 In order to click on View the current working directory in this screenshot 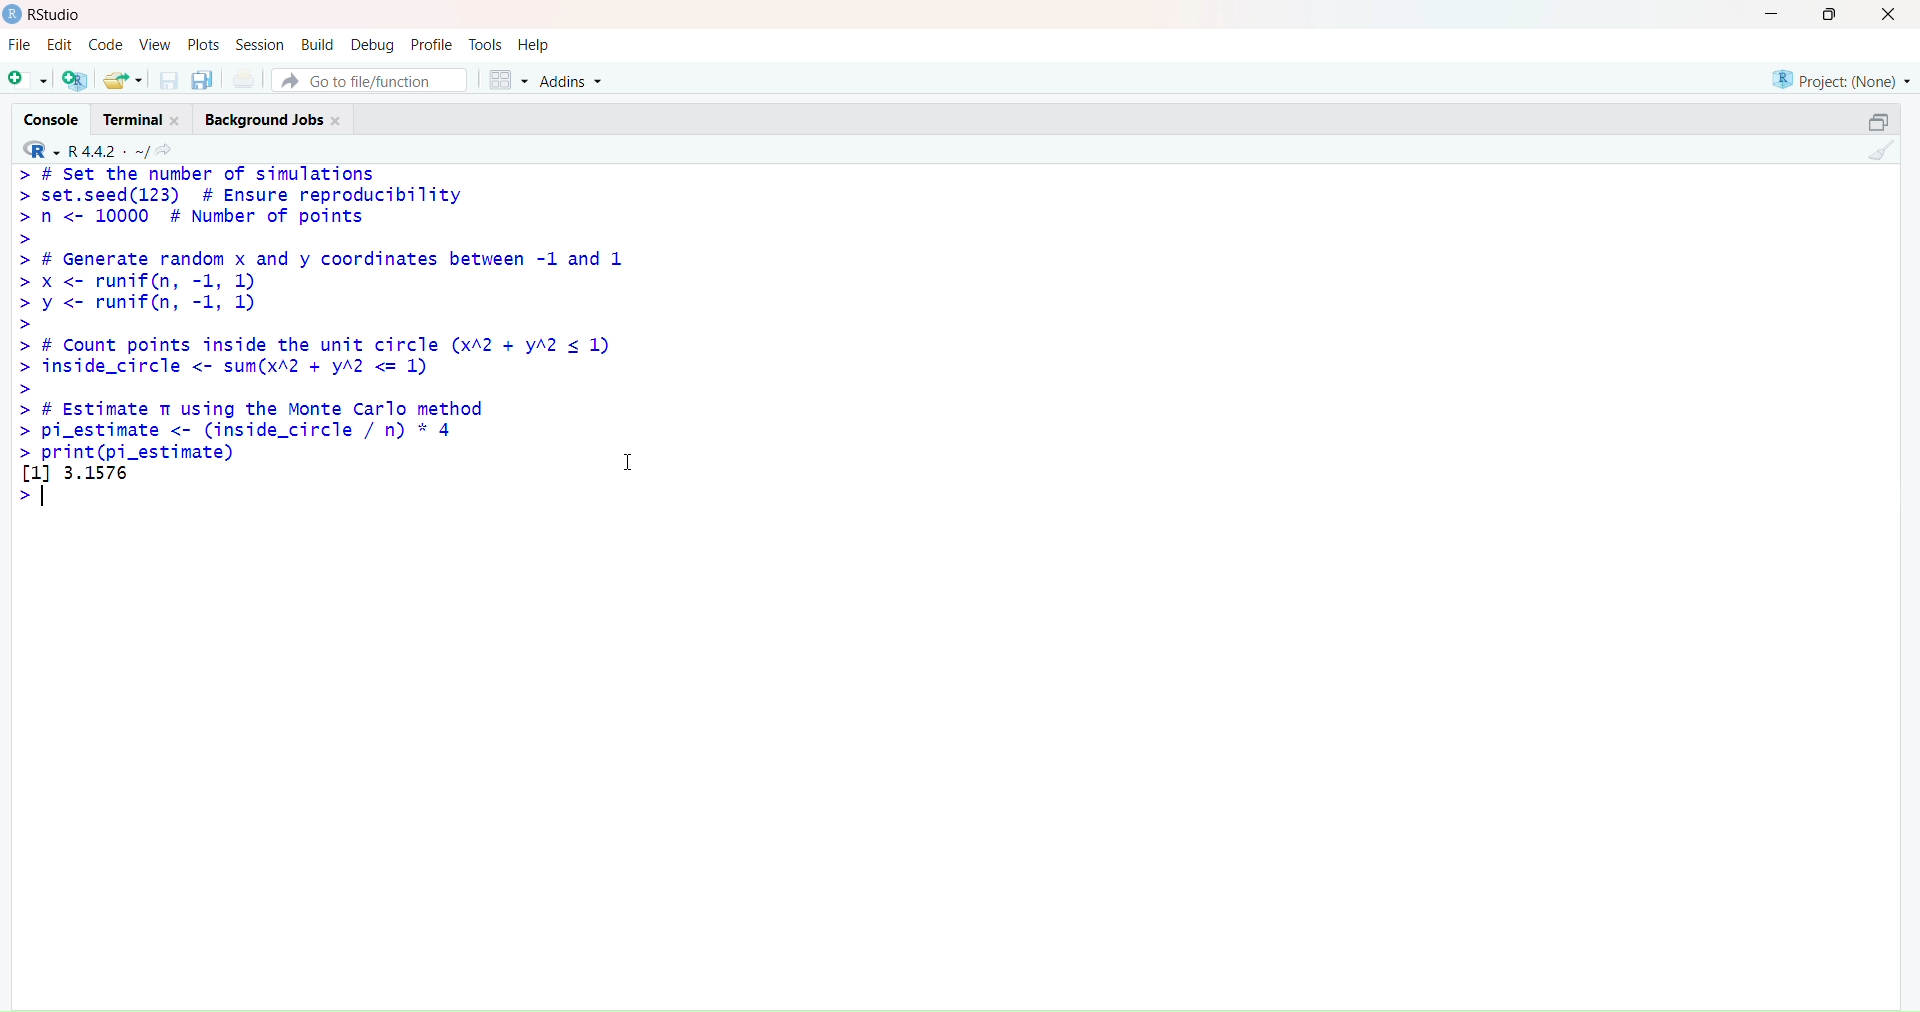, I will do `click(171, 149)`.